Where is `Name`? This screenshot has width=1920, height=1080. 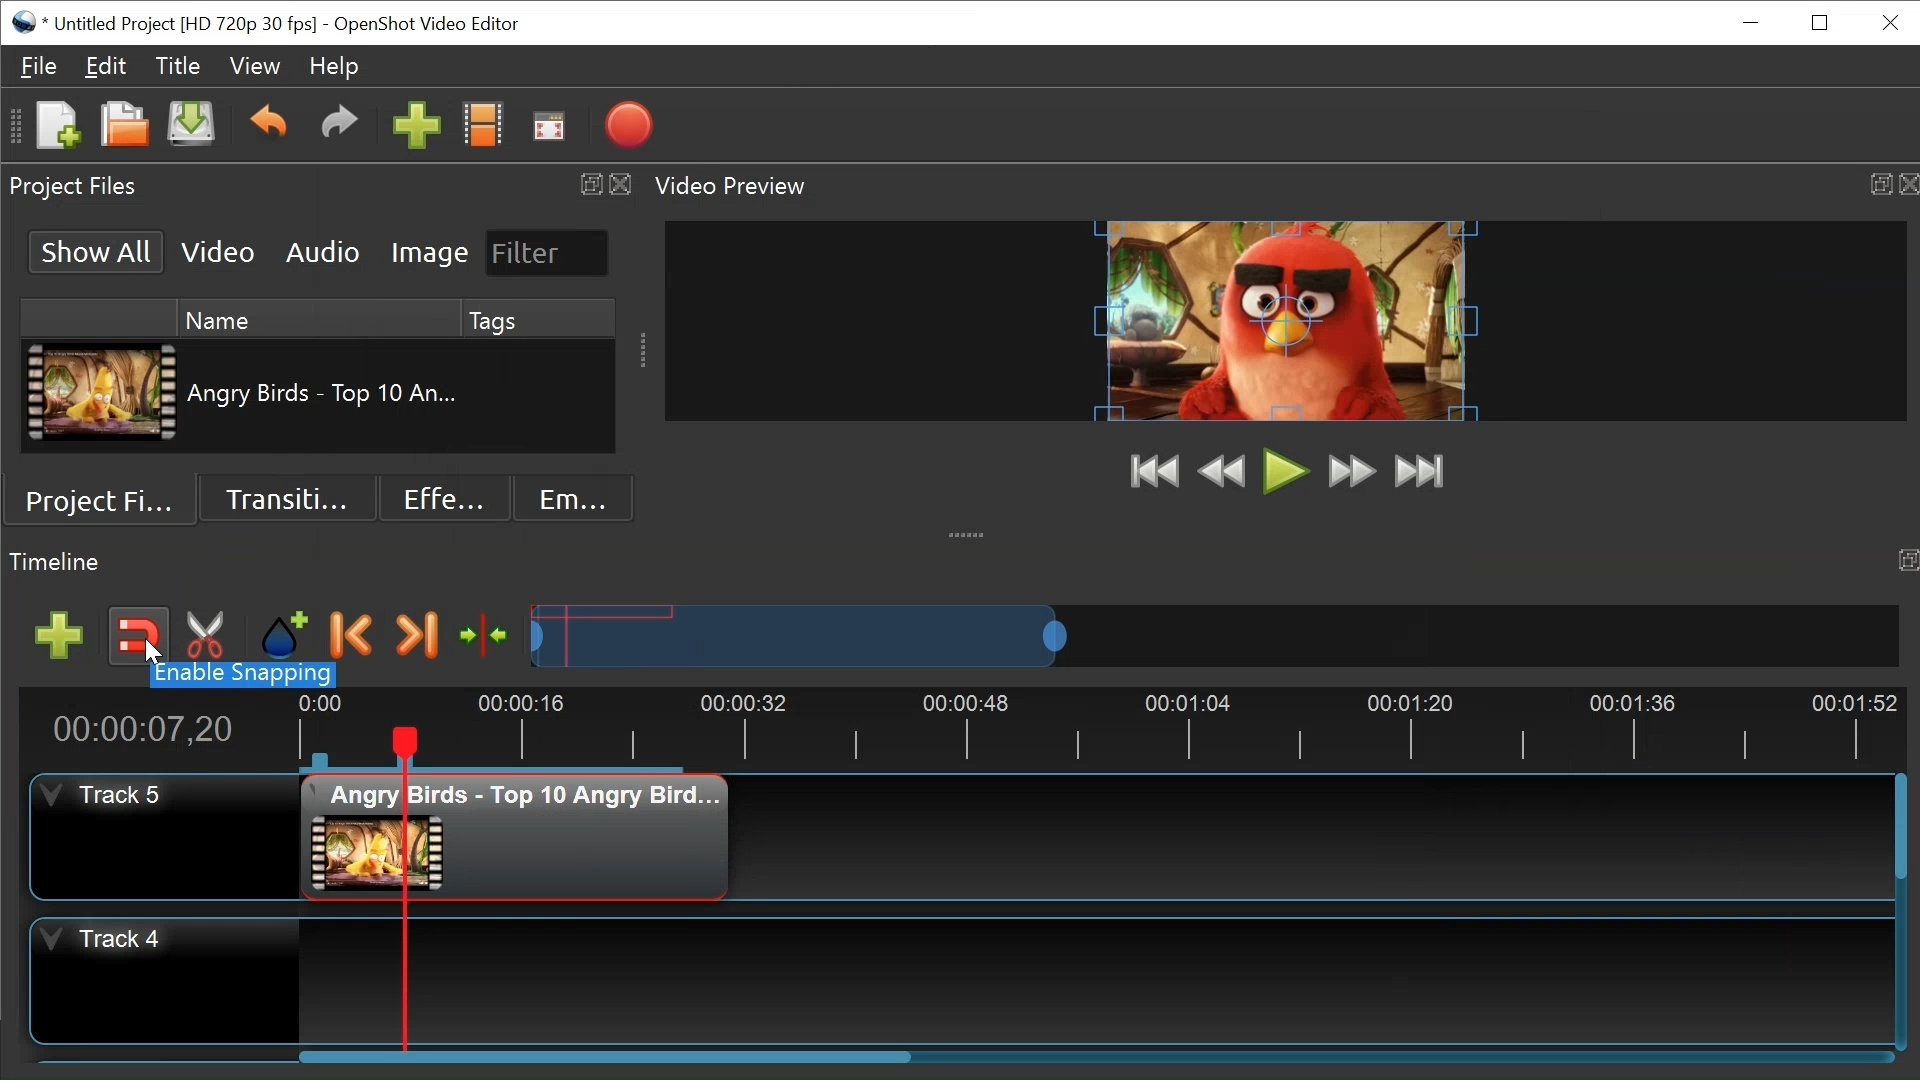
Name is located at coordinates (319, 317).